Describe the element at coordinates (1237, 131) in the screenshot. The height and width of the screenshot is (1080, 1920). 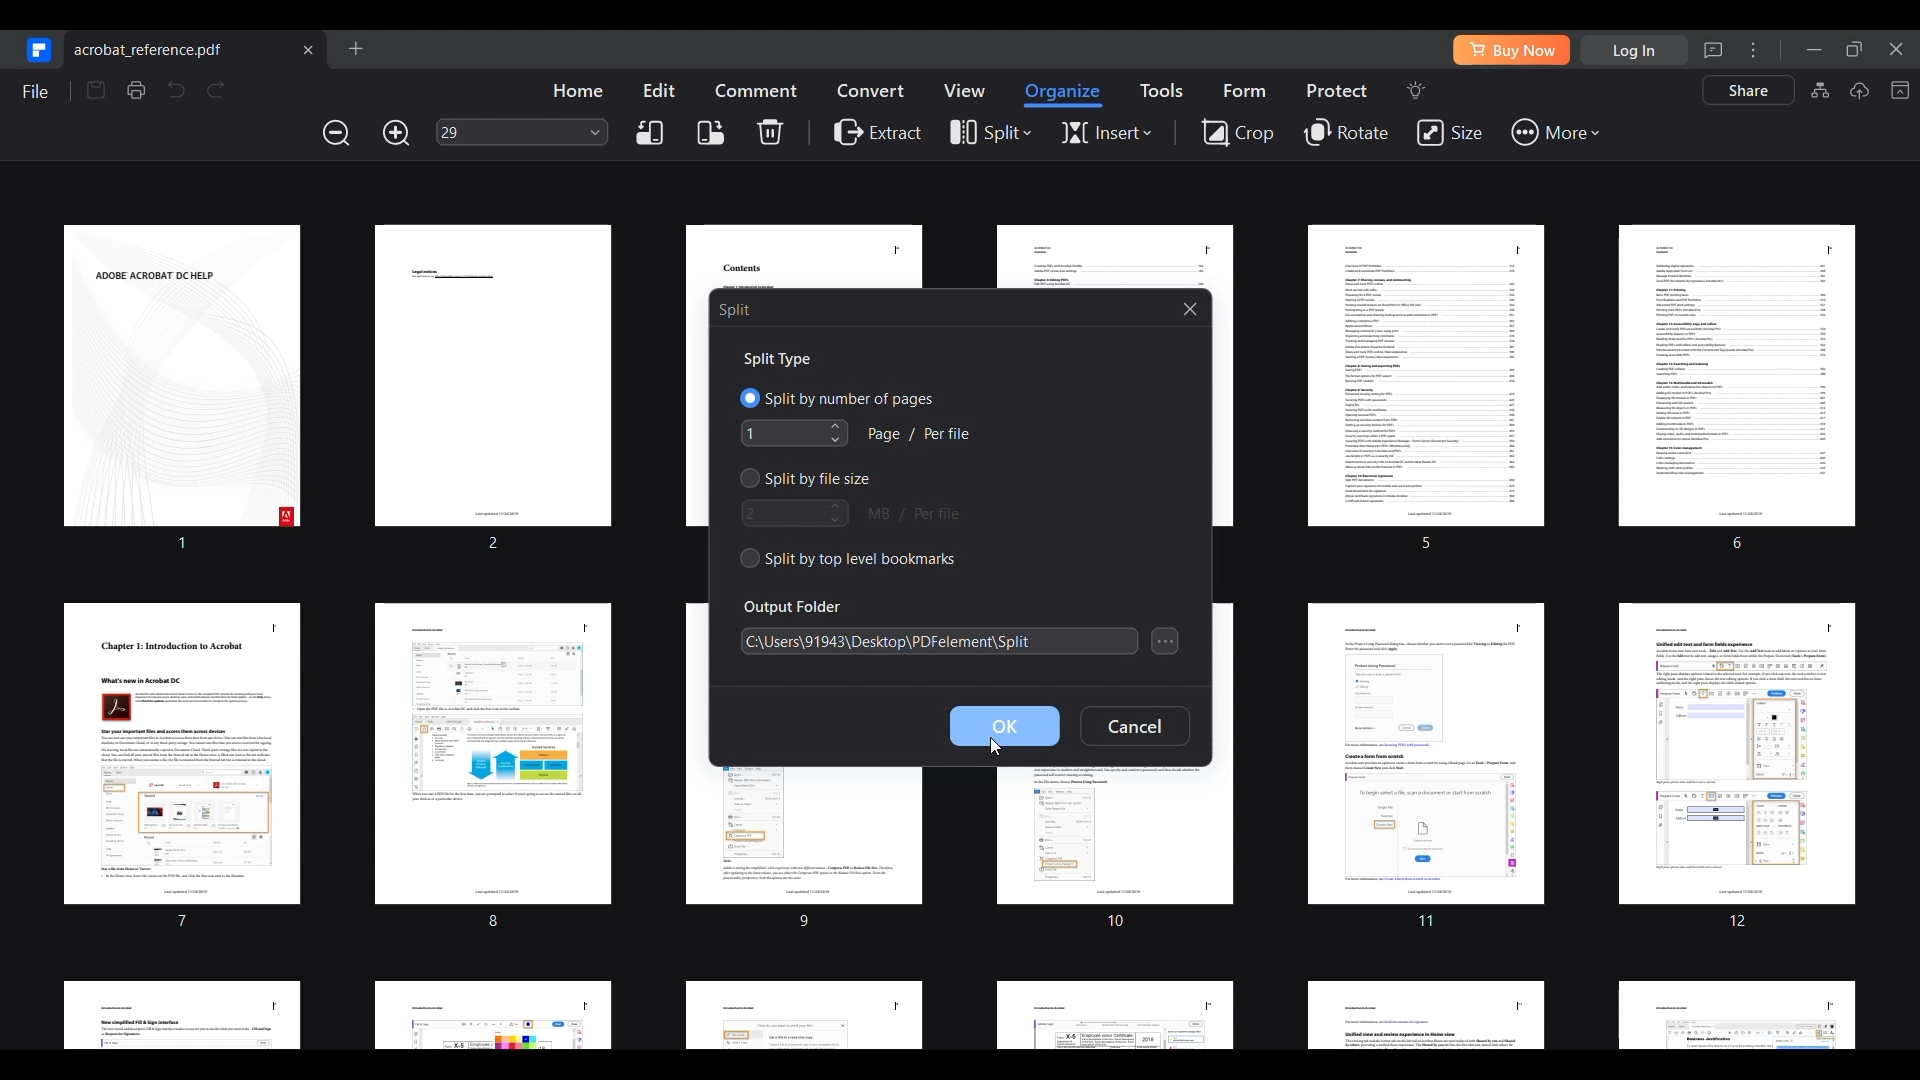
I see `Crop page` at that location.